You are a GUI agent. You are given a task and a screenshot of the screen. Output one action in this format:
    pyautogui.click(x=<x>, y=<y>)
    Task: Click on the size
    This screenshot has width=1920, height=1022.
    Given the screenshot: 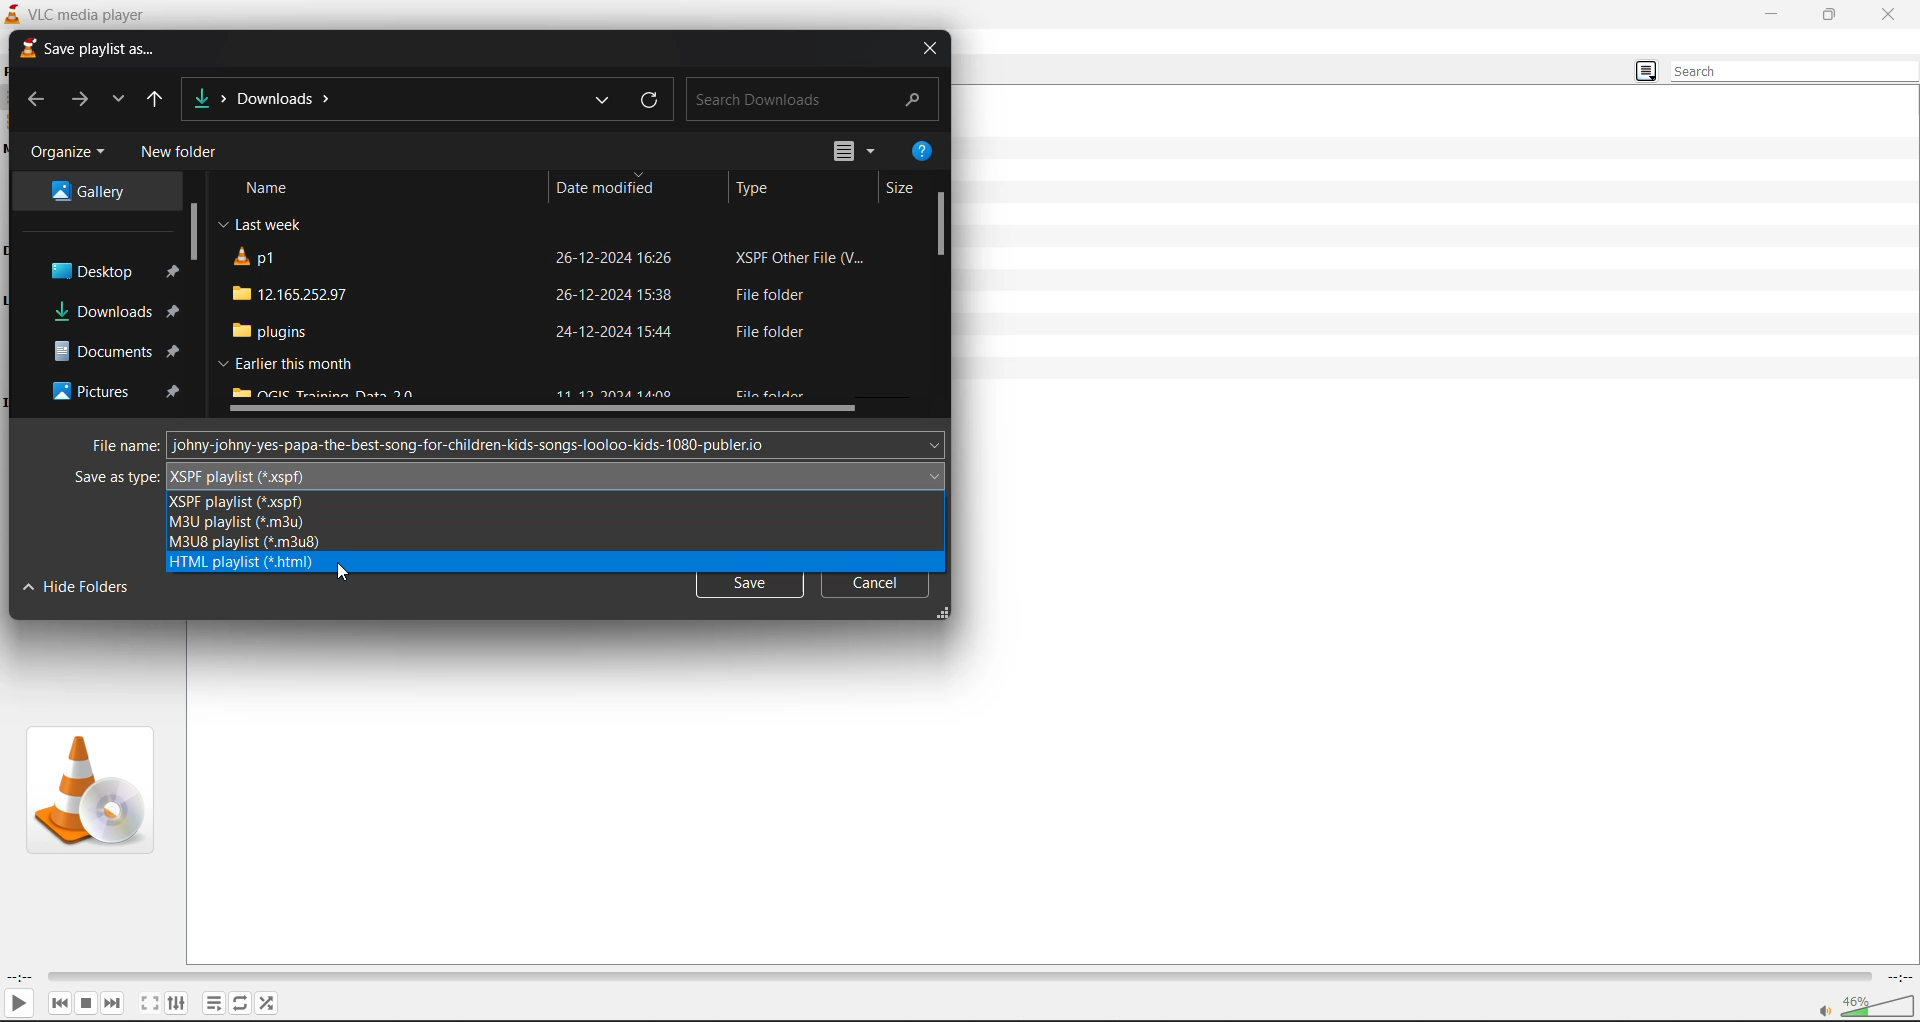 What is the action you would take?
    pyautogui.click(x=901, y=190)
    